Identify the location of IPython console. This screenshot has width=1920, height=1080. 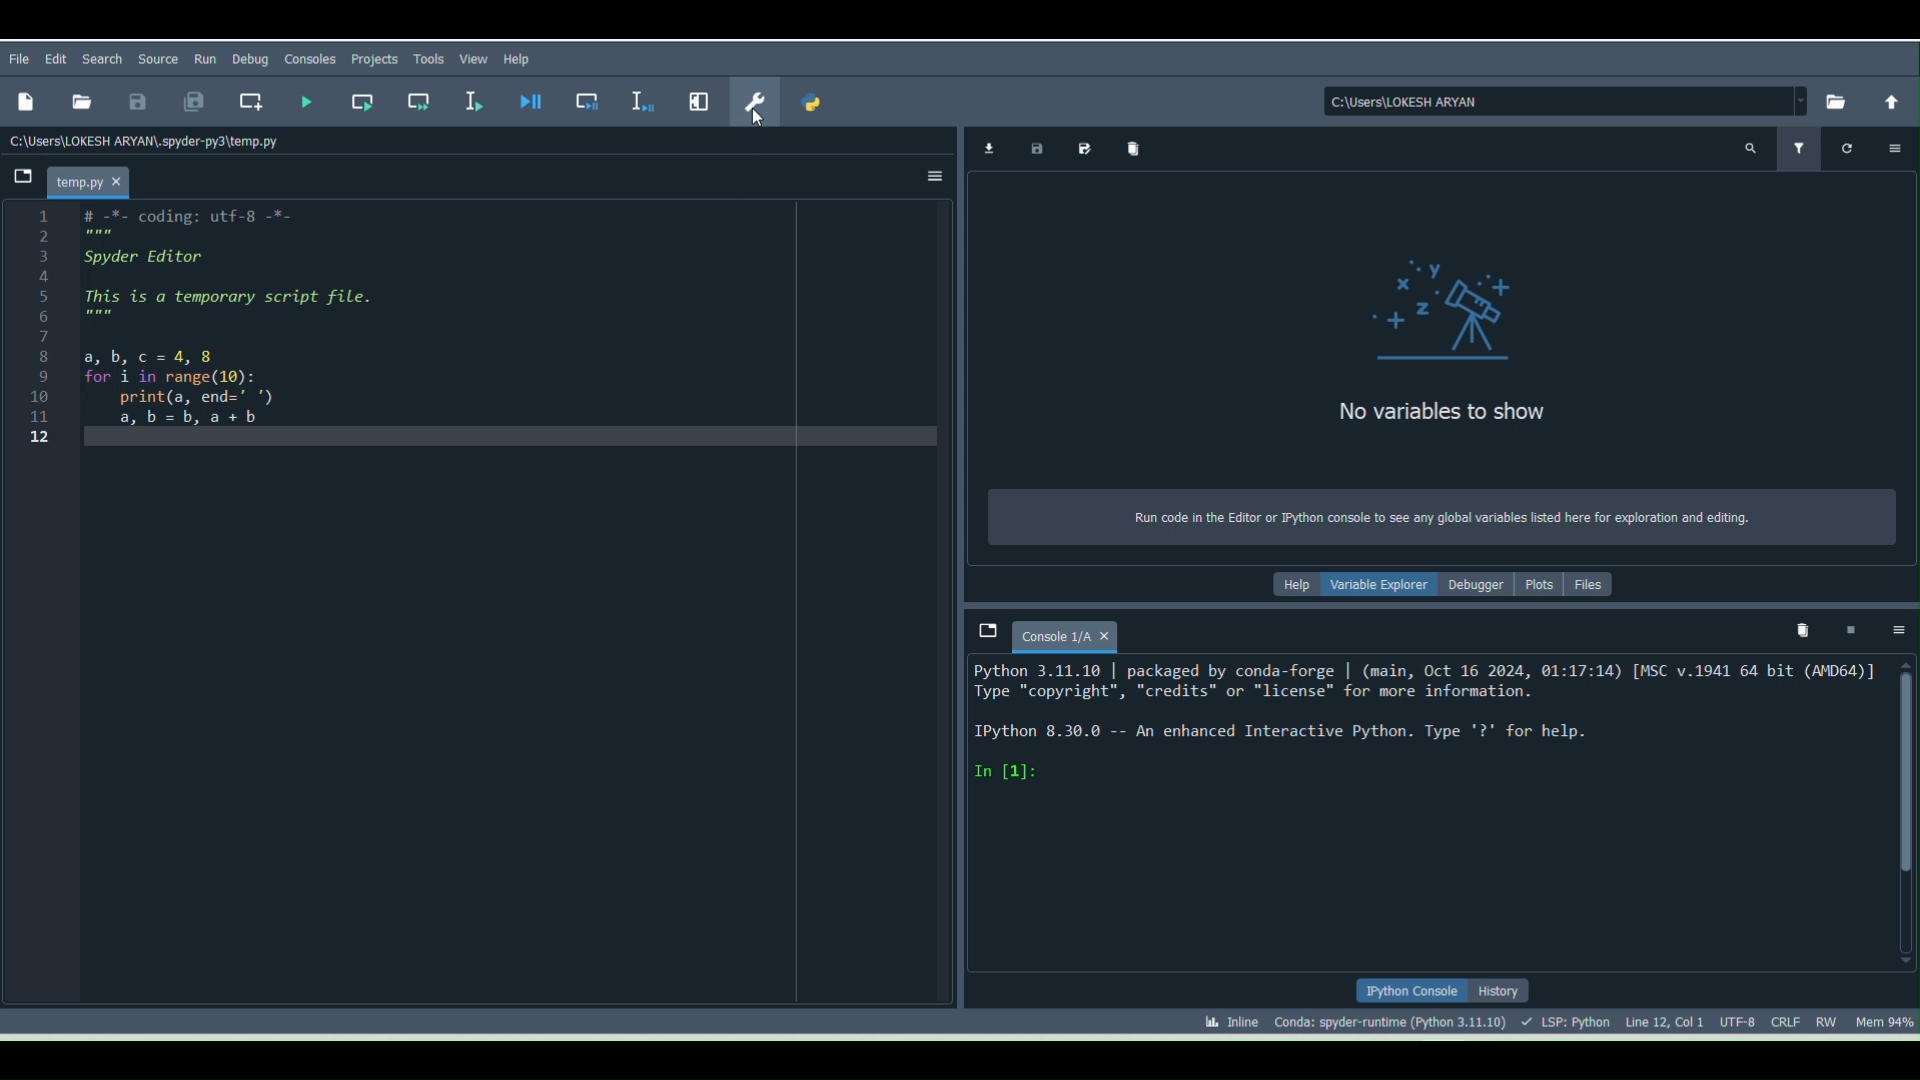
(1410, 991).